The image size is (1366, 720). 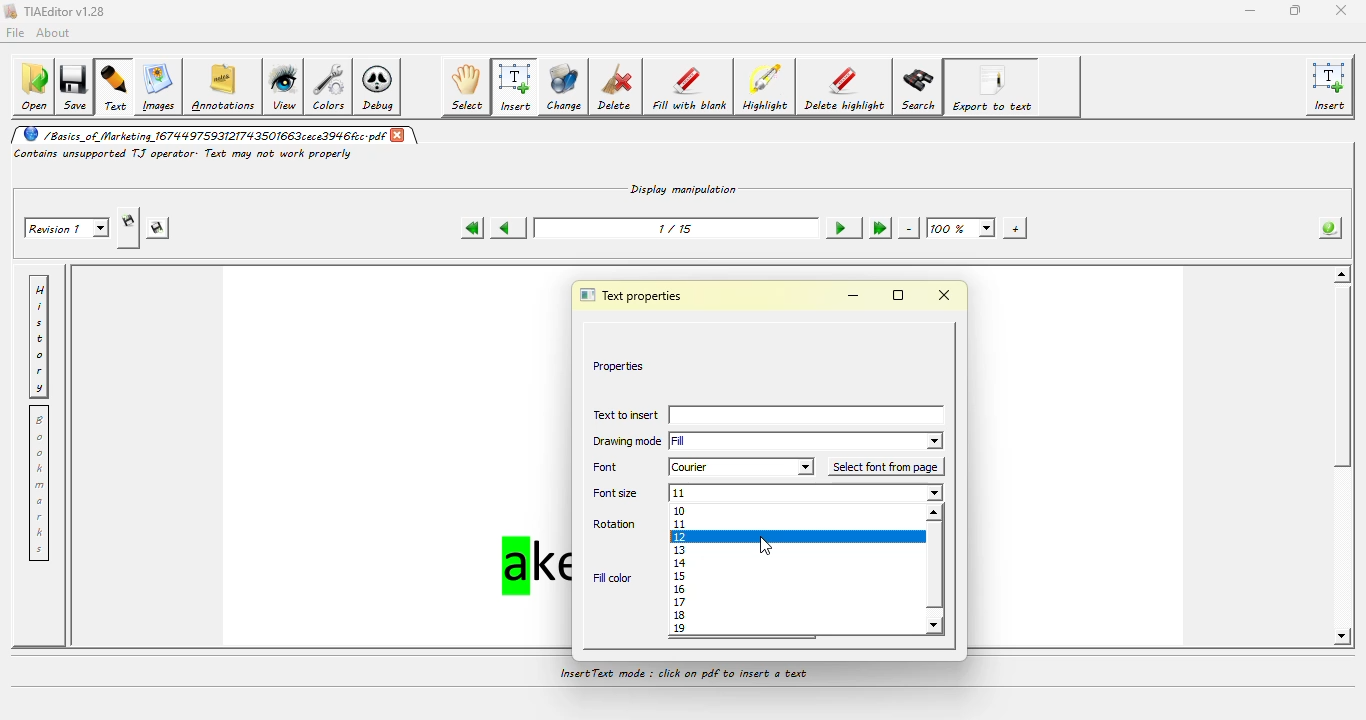 I want to click on scroll down, so click(x=936, y=625).